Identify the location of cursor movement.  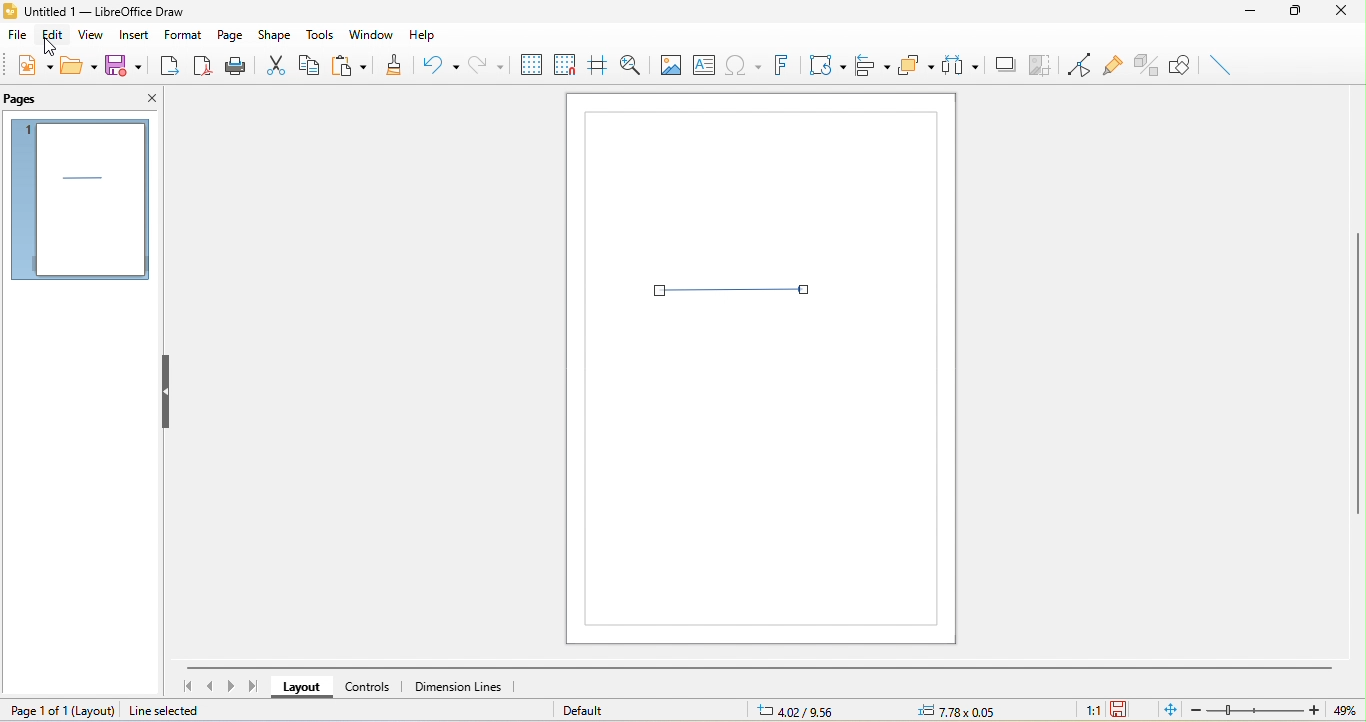
(49, 50).